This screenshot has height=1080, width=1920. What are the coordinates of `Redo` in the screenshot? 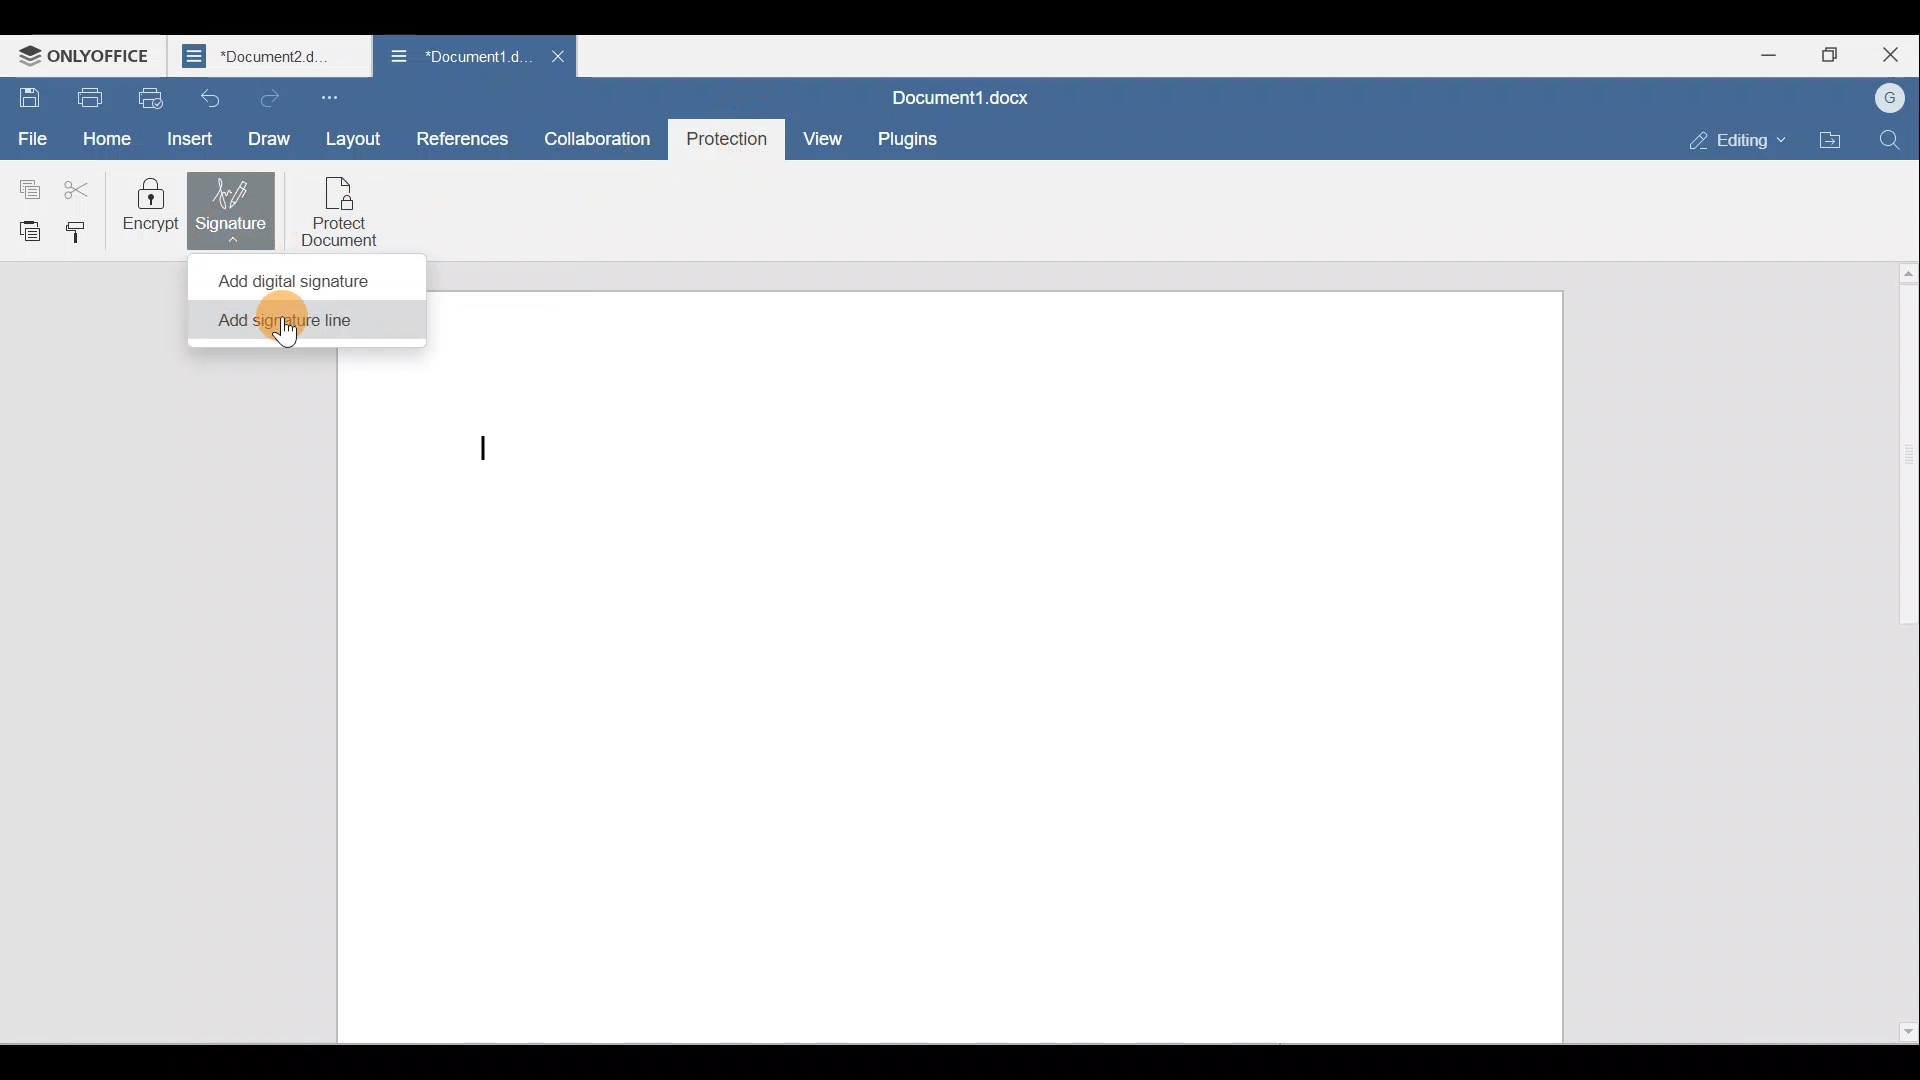 It's located at (266, 97).